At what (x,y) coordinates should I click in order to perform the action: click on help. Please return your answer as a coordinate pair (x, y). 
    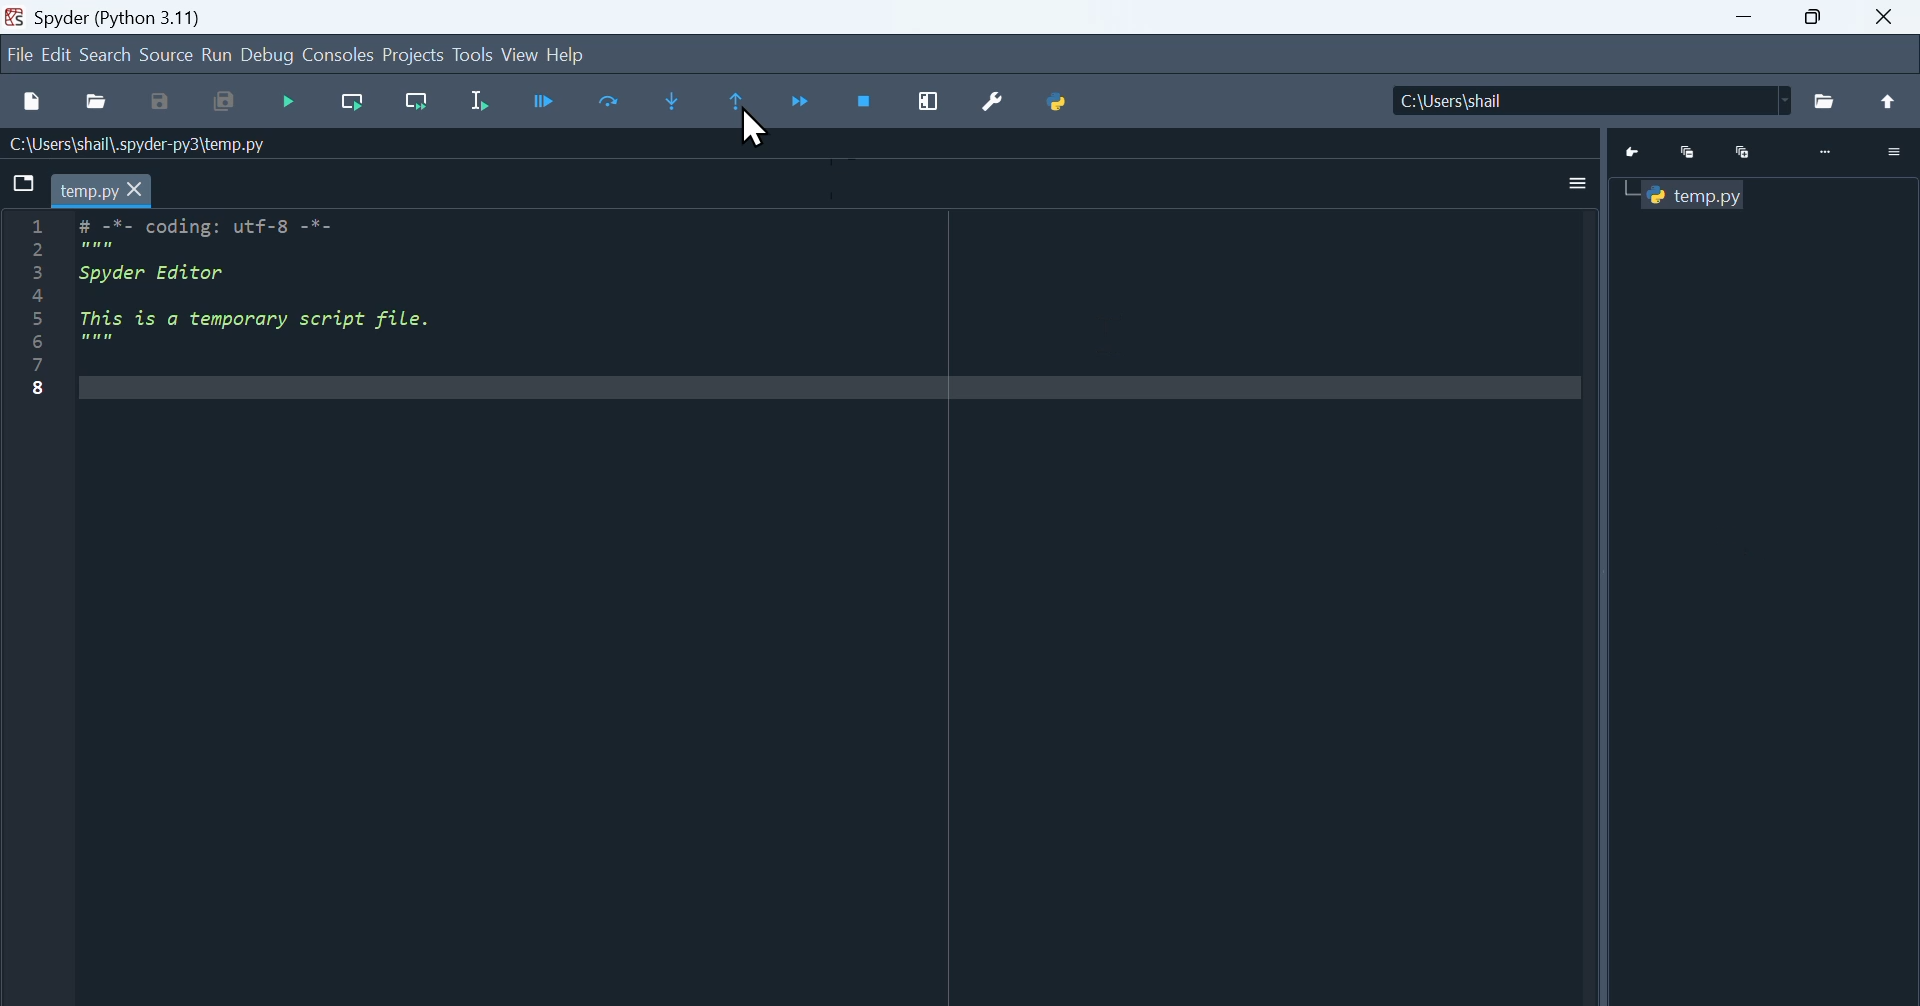
    Looking at the image, I should click on (569, 55).